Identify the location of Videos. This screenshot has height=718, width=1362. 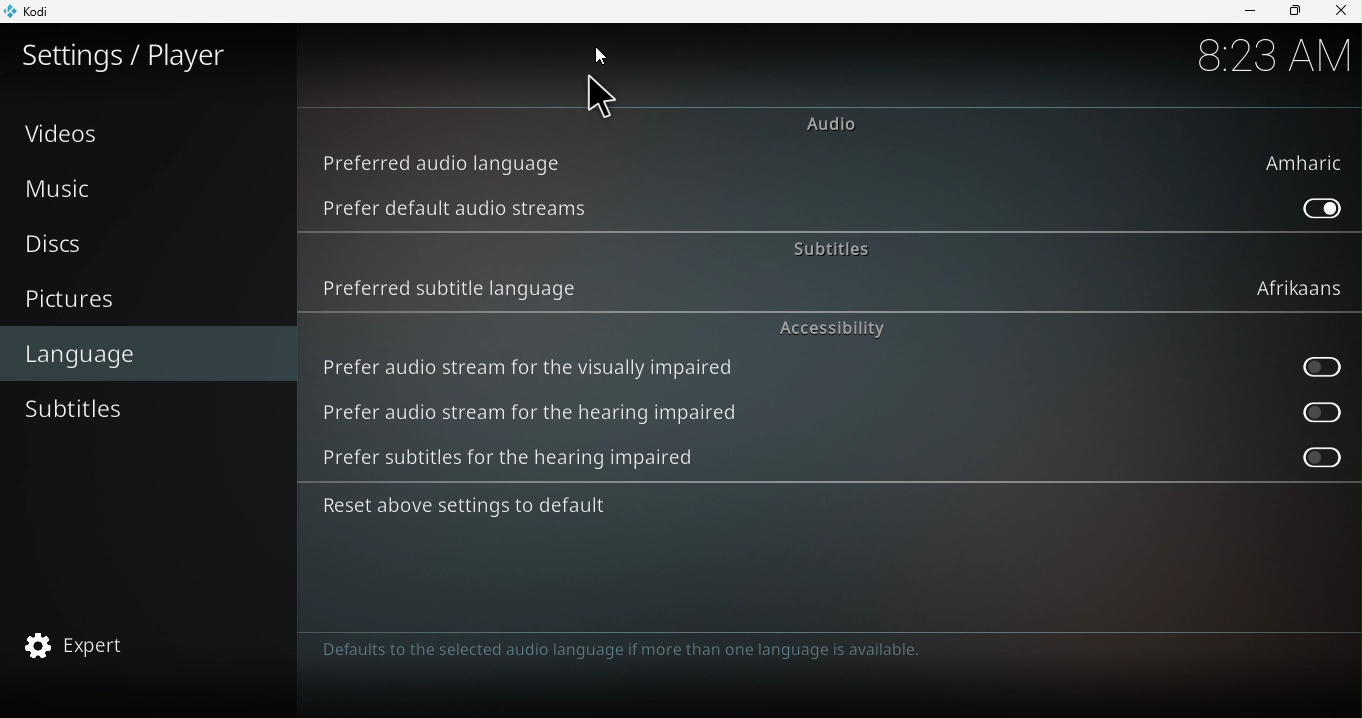
(148, 132).